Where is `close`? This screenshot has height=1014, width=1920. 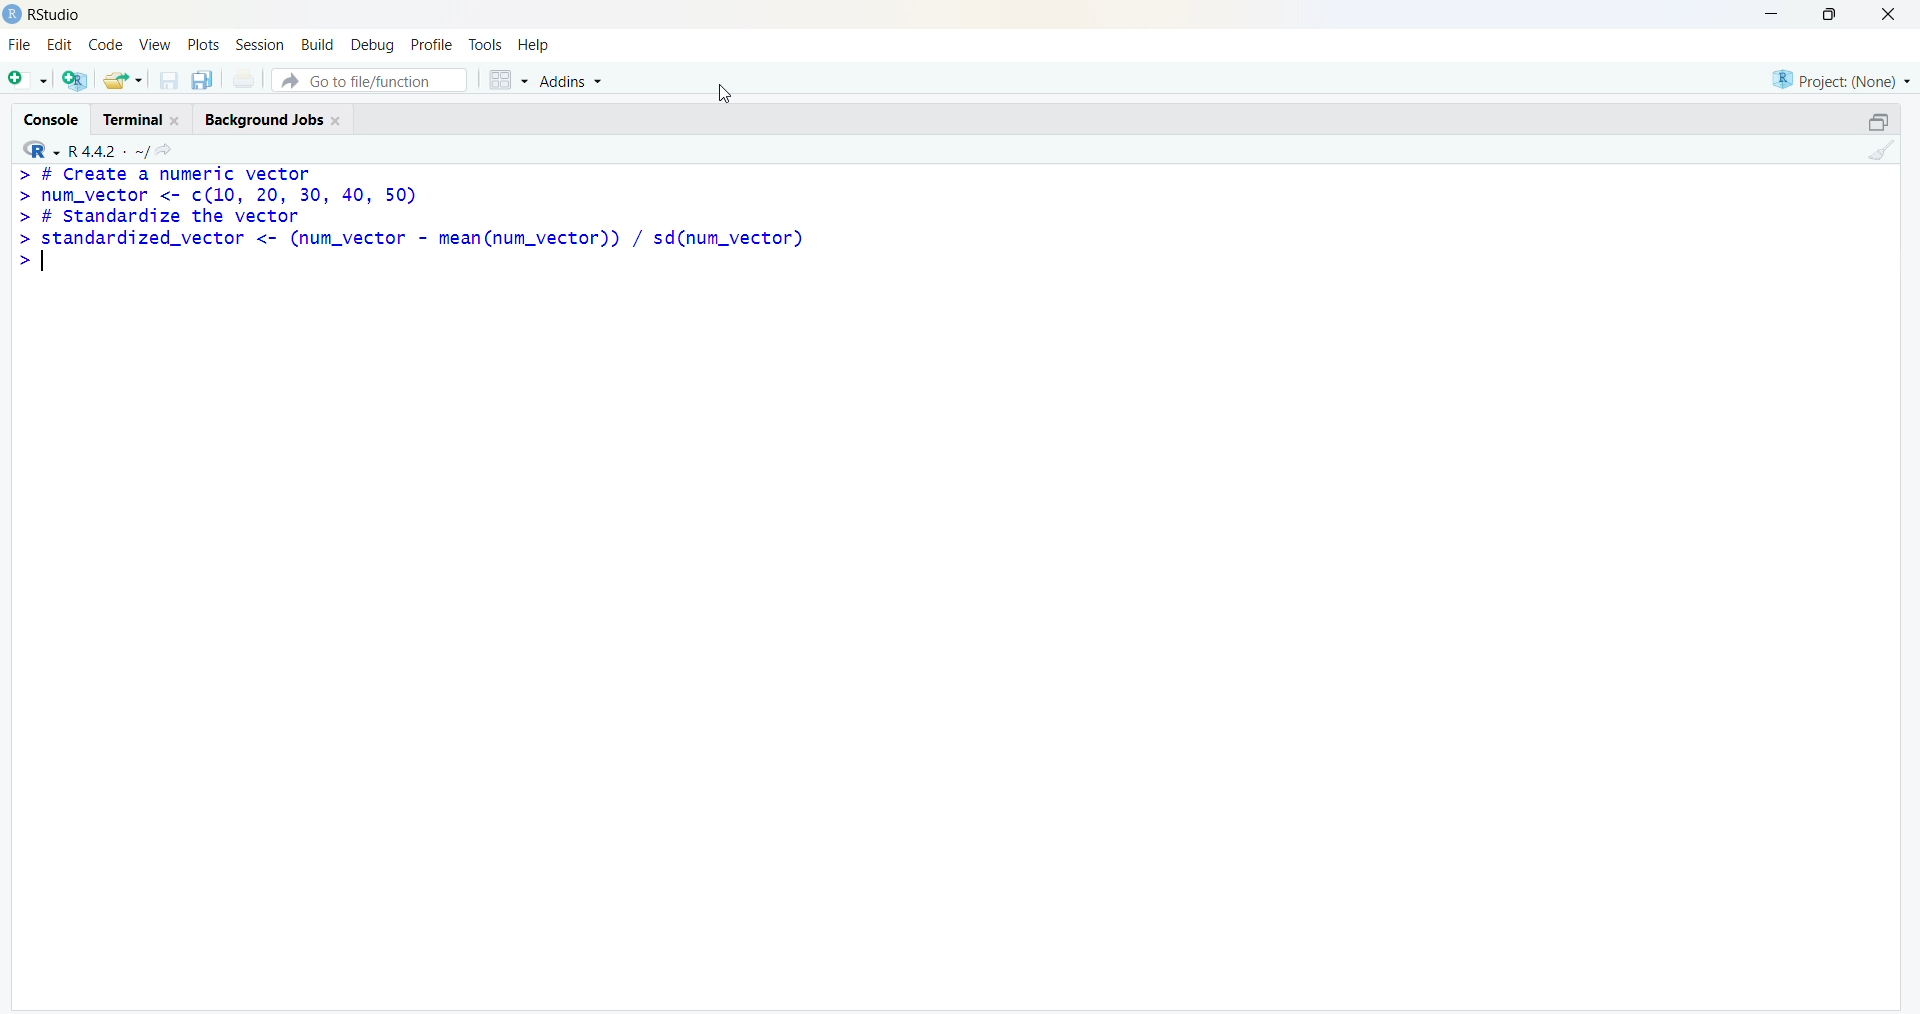
close is located at coordinates (336, 121).